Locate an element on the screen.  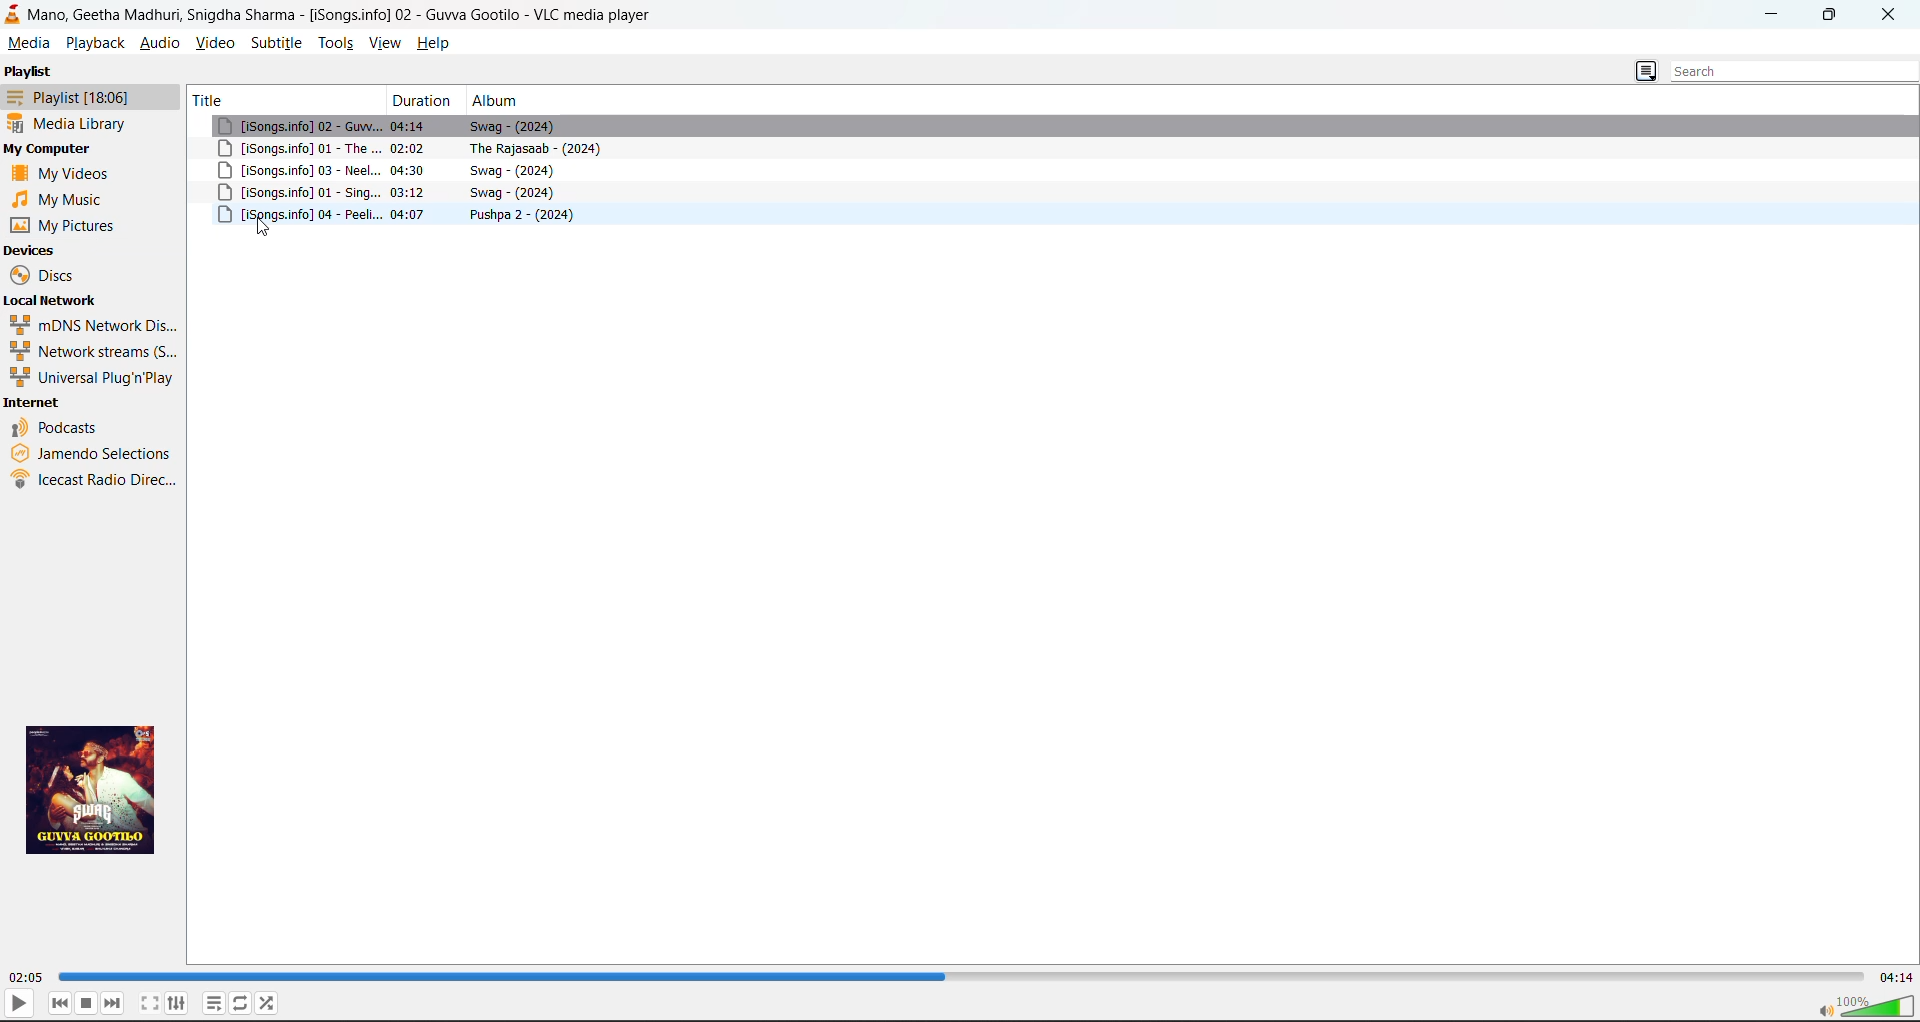
search is located at coordinates (1786, 73).